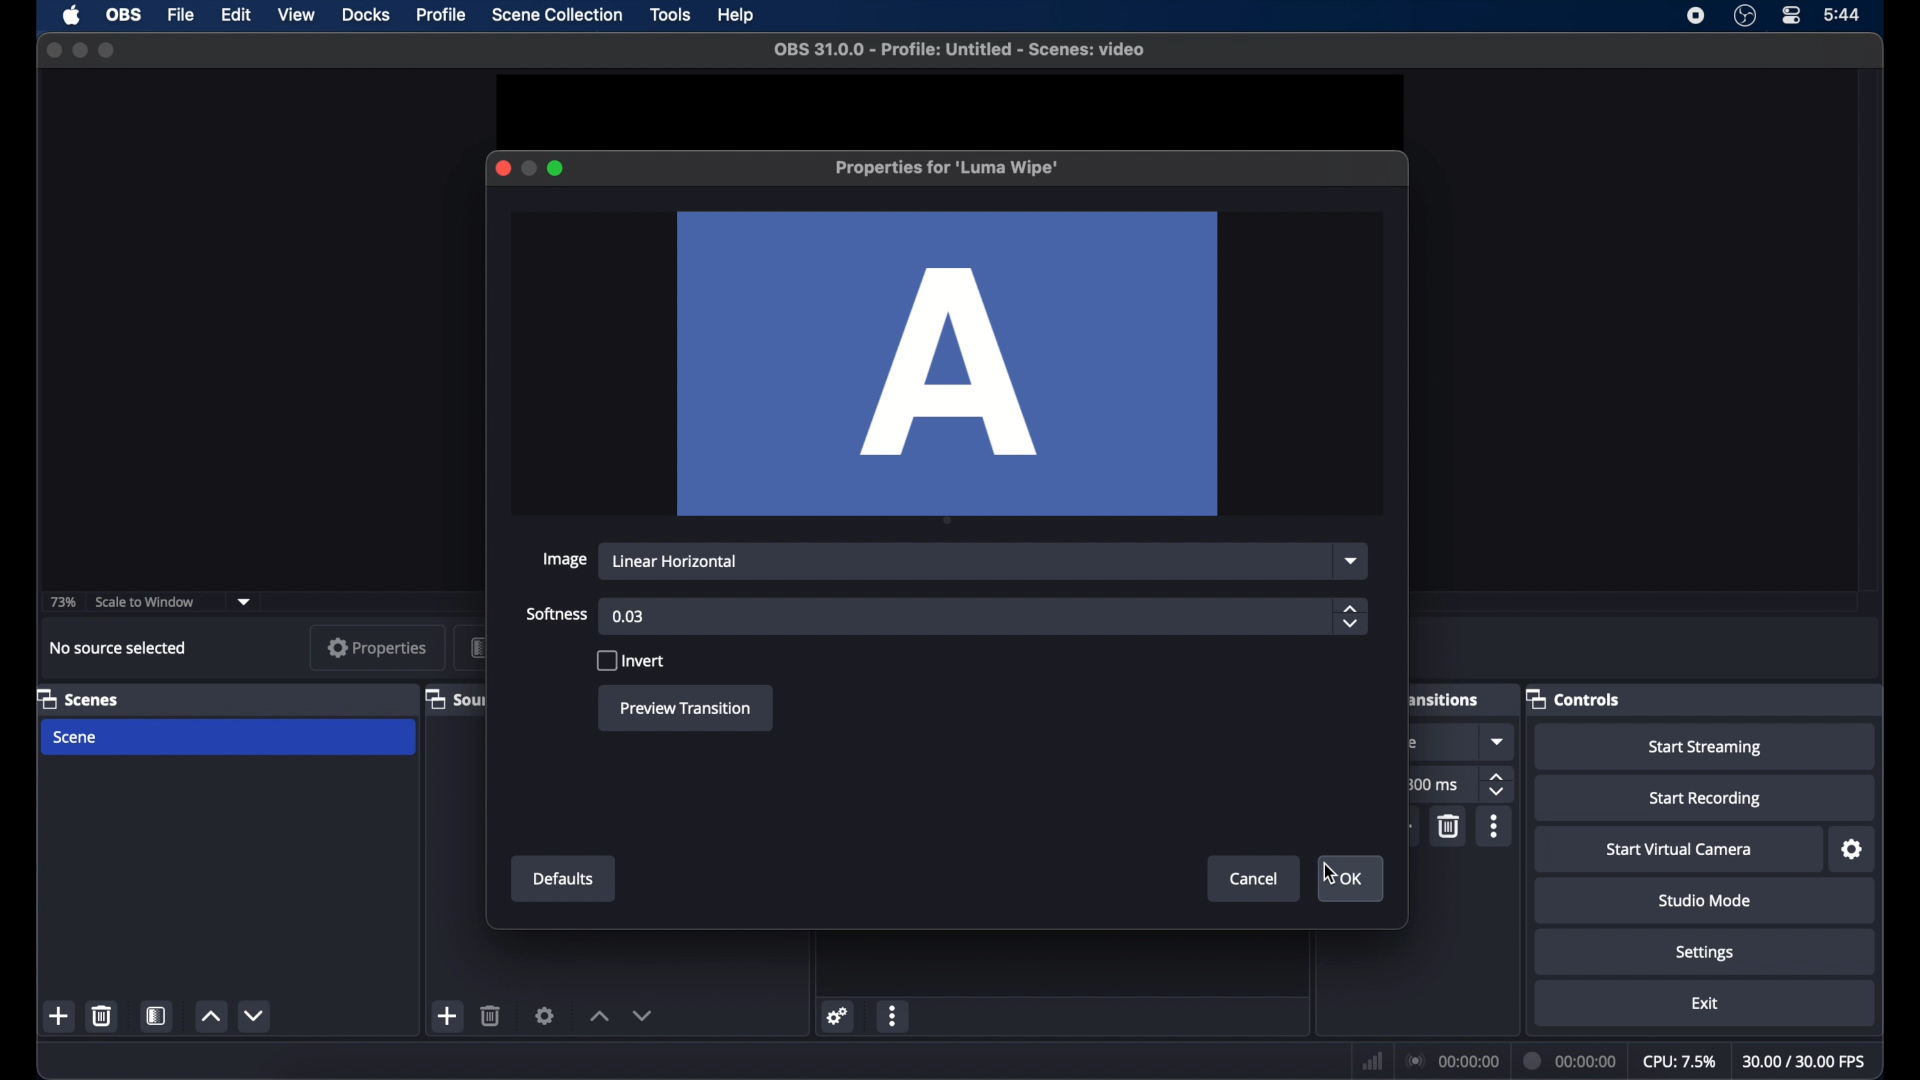  What do you see at coordinates (1745, 16) in the screenshot?
I see `obs studio` at bounding box center [1745, 16].